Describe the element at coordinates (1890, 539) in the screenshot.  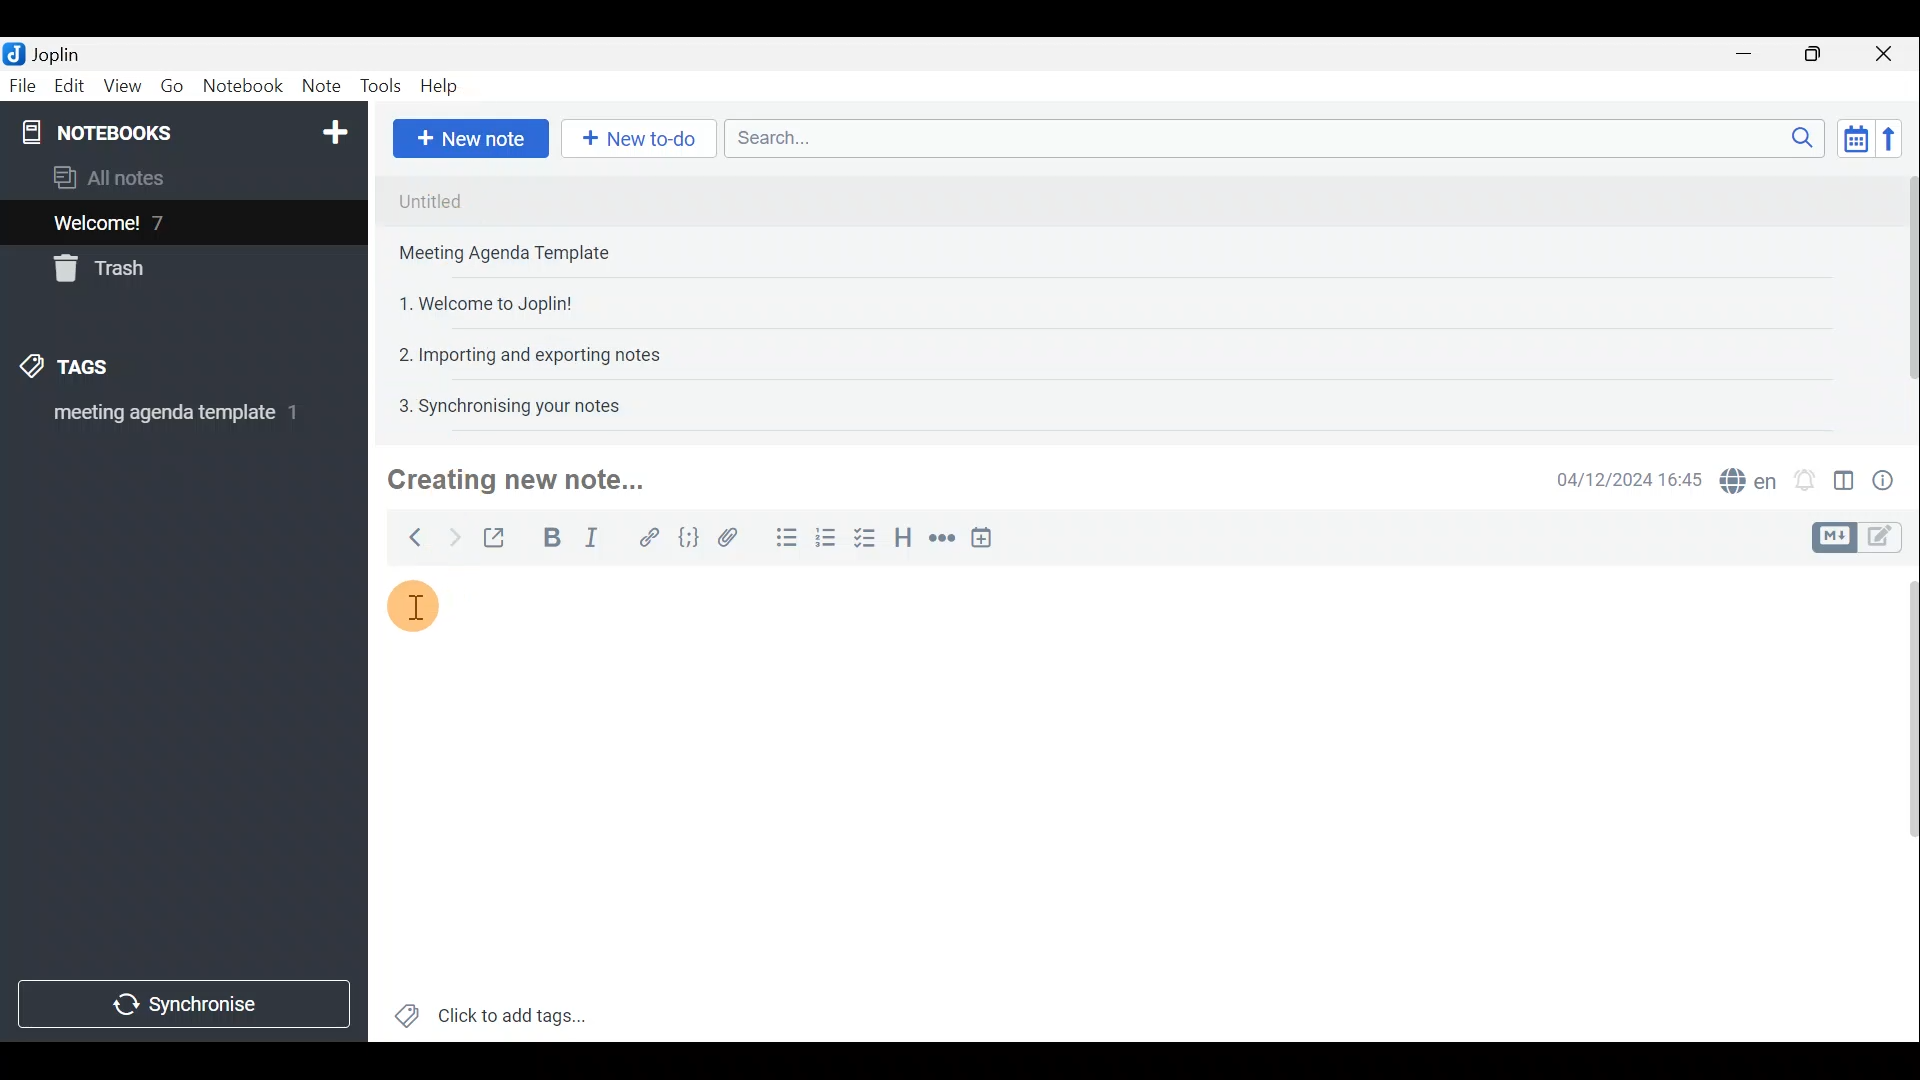
I see `Toggle editors` at that location.